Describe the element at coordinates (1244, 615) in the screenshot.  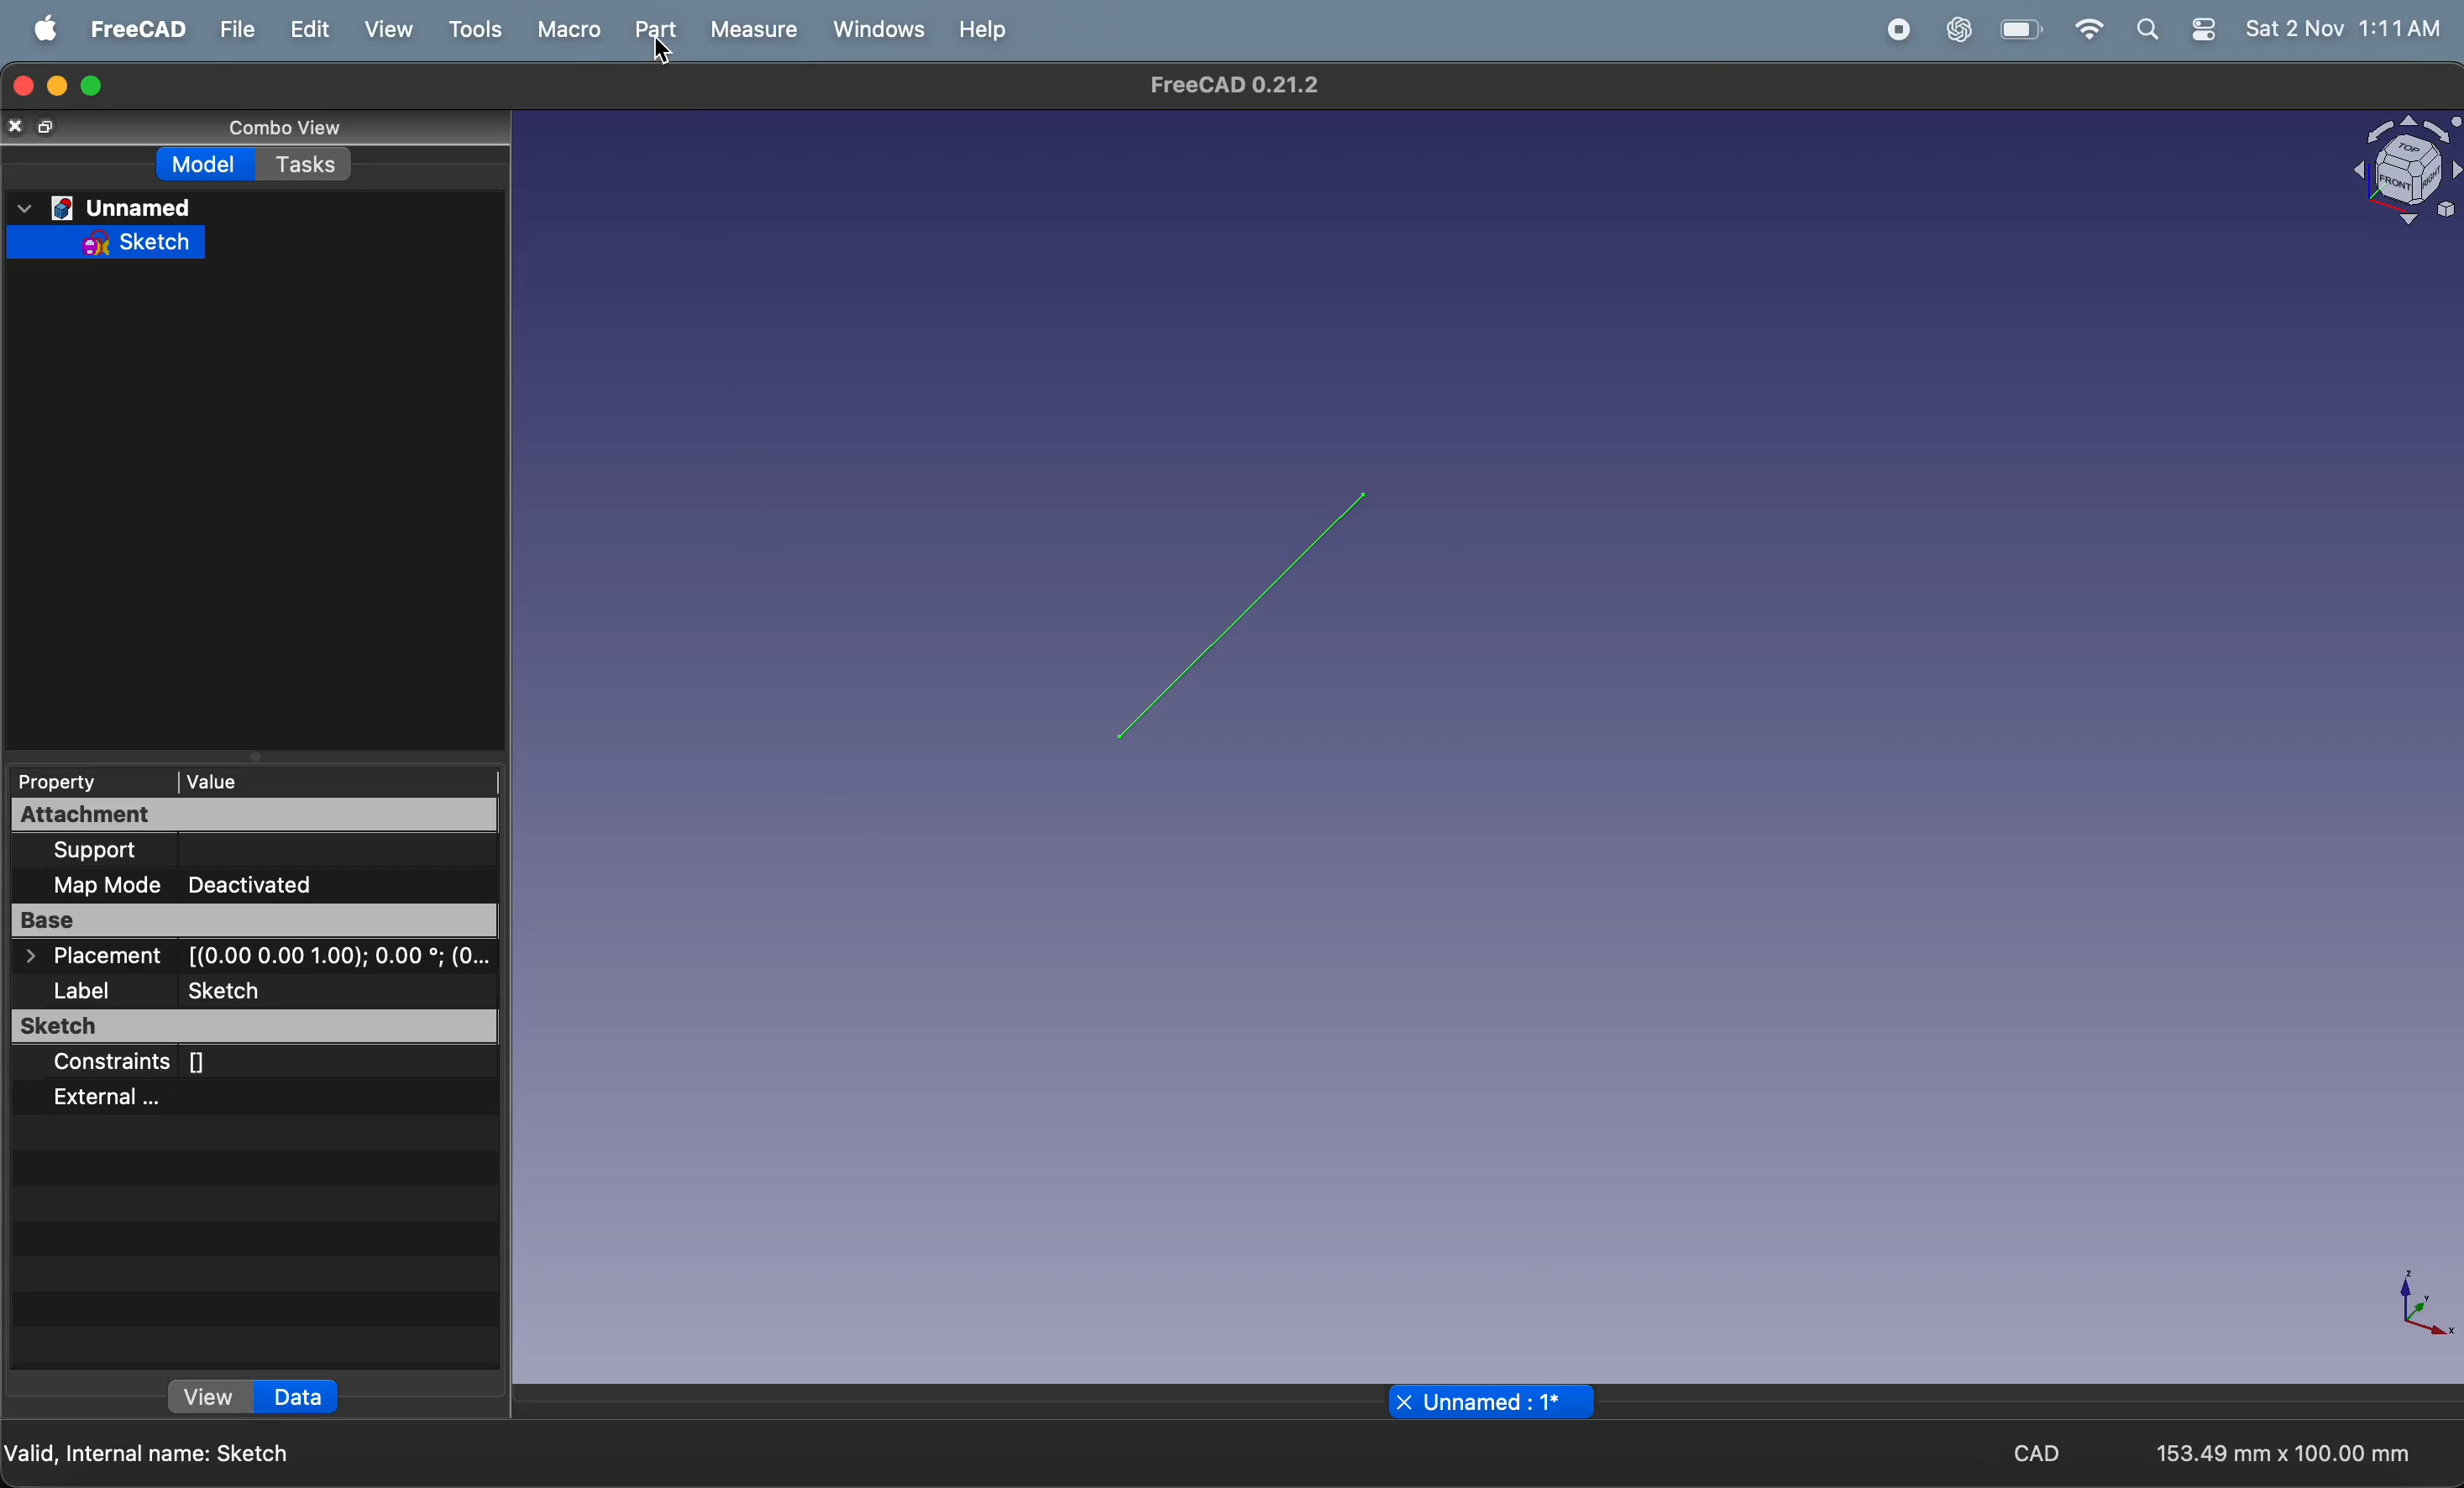
I see `2D line` at that location.